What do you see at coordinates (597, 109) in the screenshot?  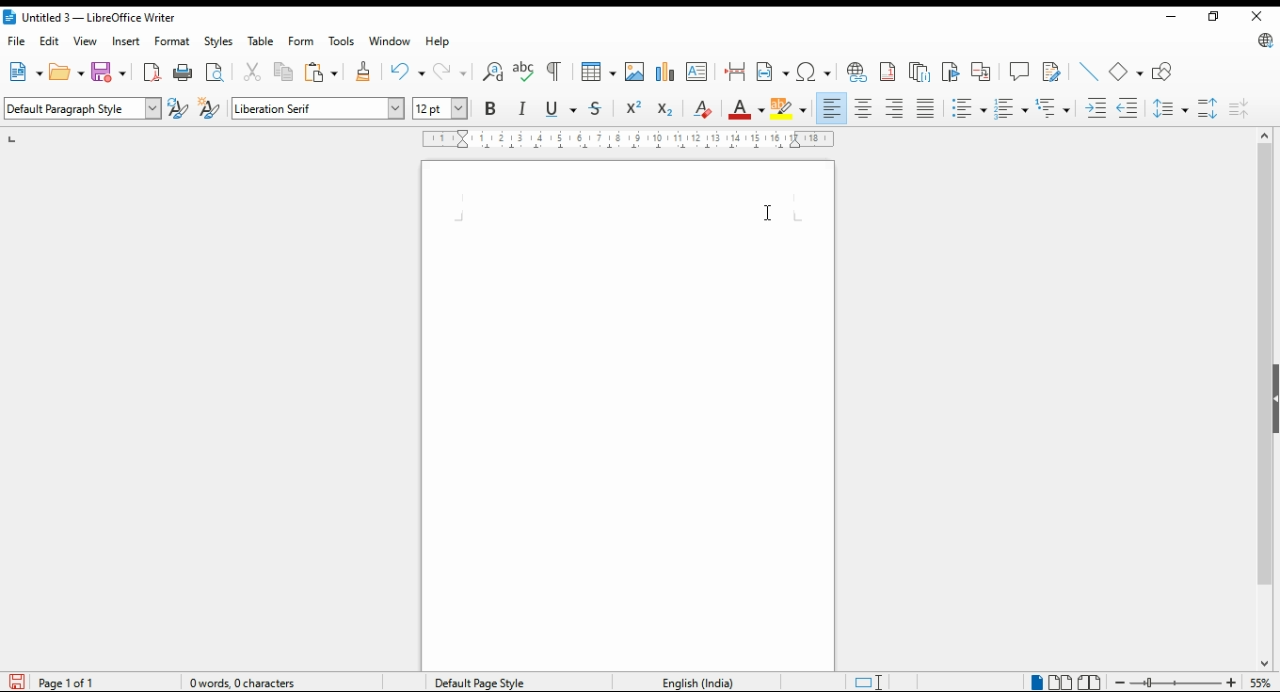 I see `strike thorough` at bounding box center [597, 109].